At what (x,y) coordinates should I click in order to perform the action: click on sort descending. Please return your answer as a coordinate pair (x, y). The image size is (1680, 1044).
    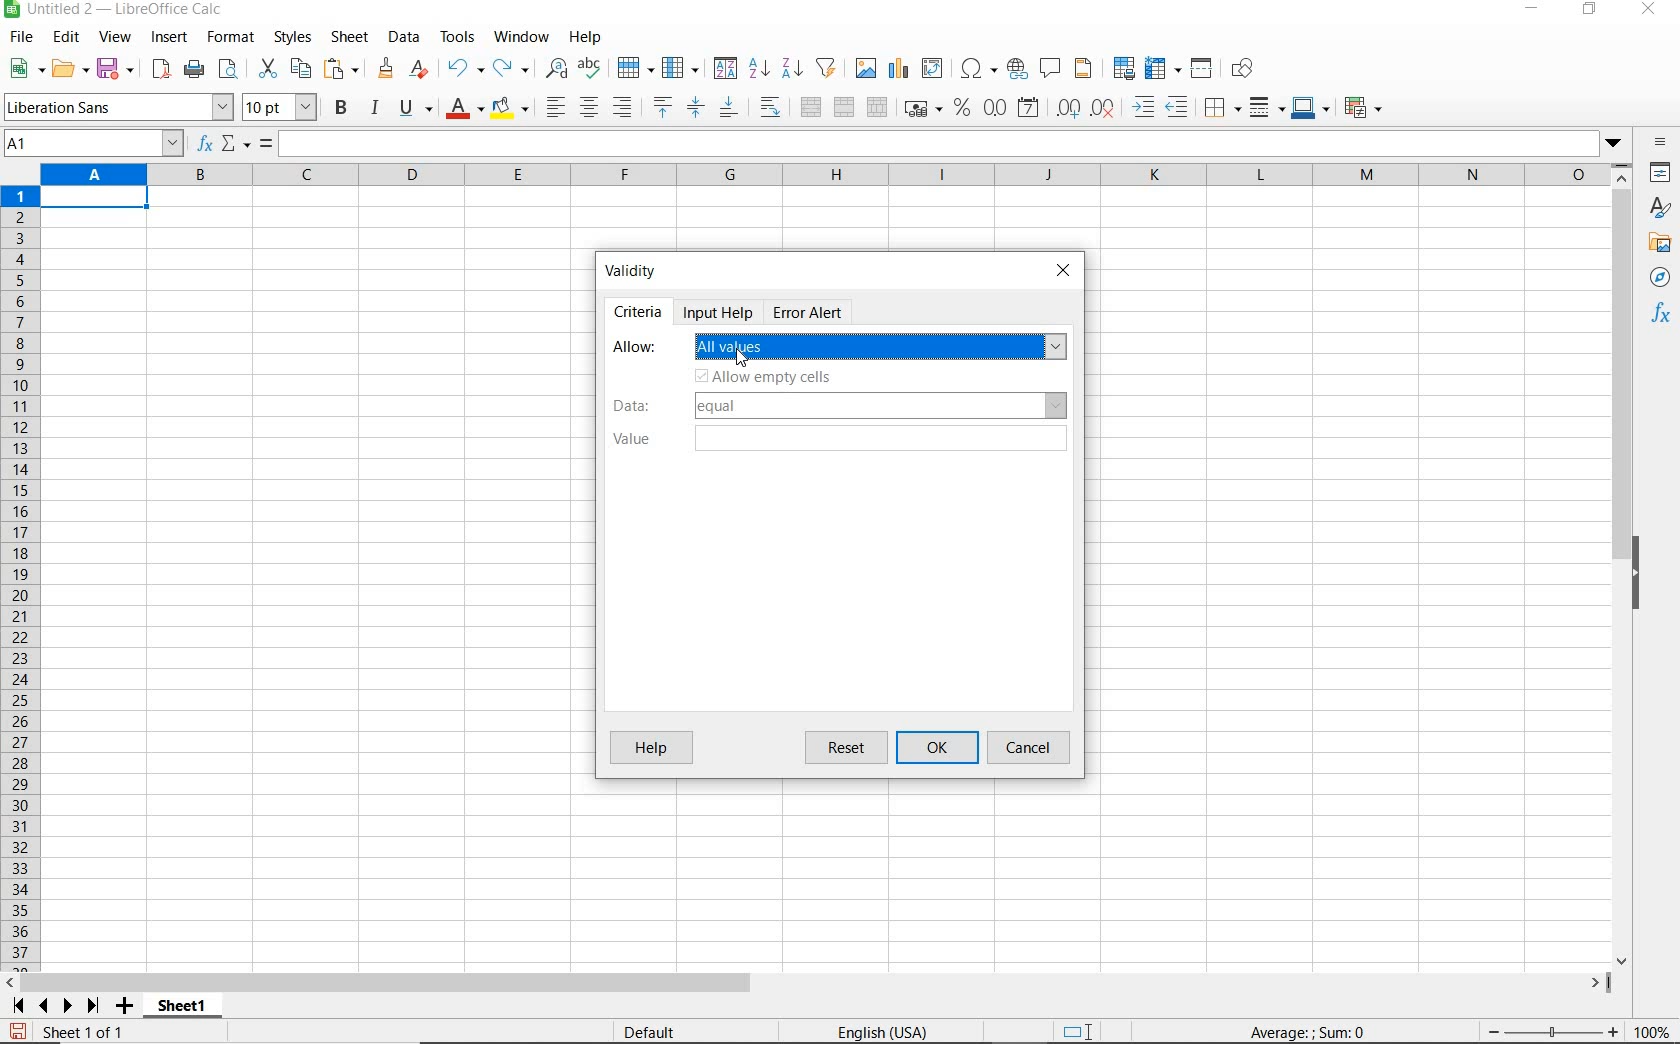
    Looking at the image, I should click on (793, 67).